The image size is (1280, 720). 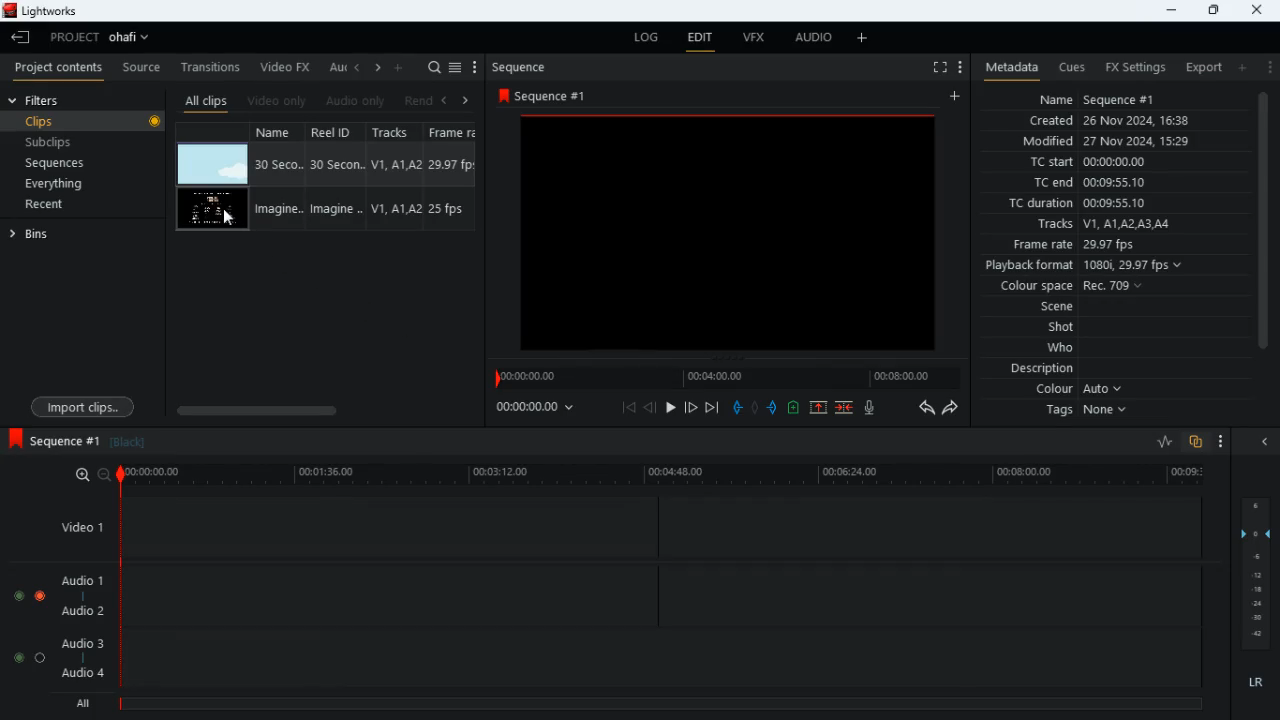 I want to click on tc duration, so click(x=1091, y=203).